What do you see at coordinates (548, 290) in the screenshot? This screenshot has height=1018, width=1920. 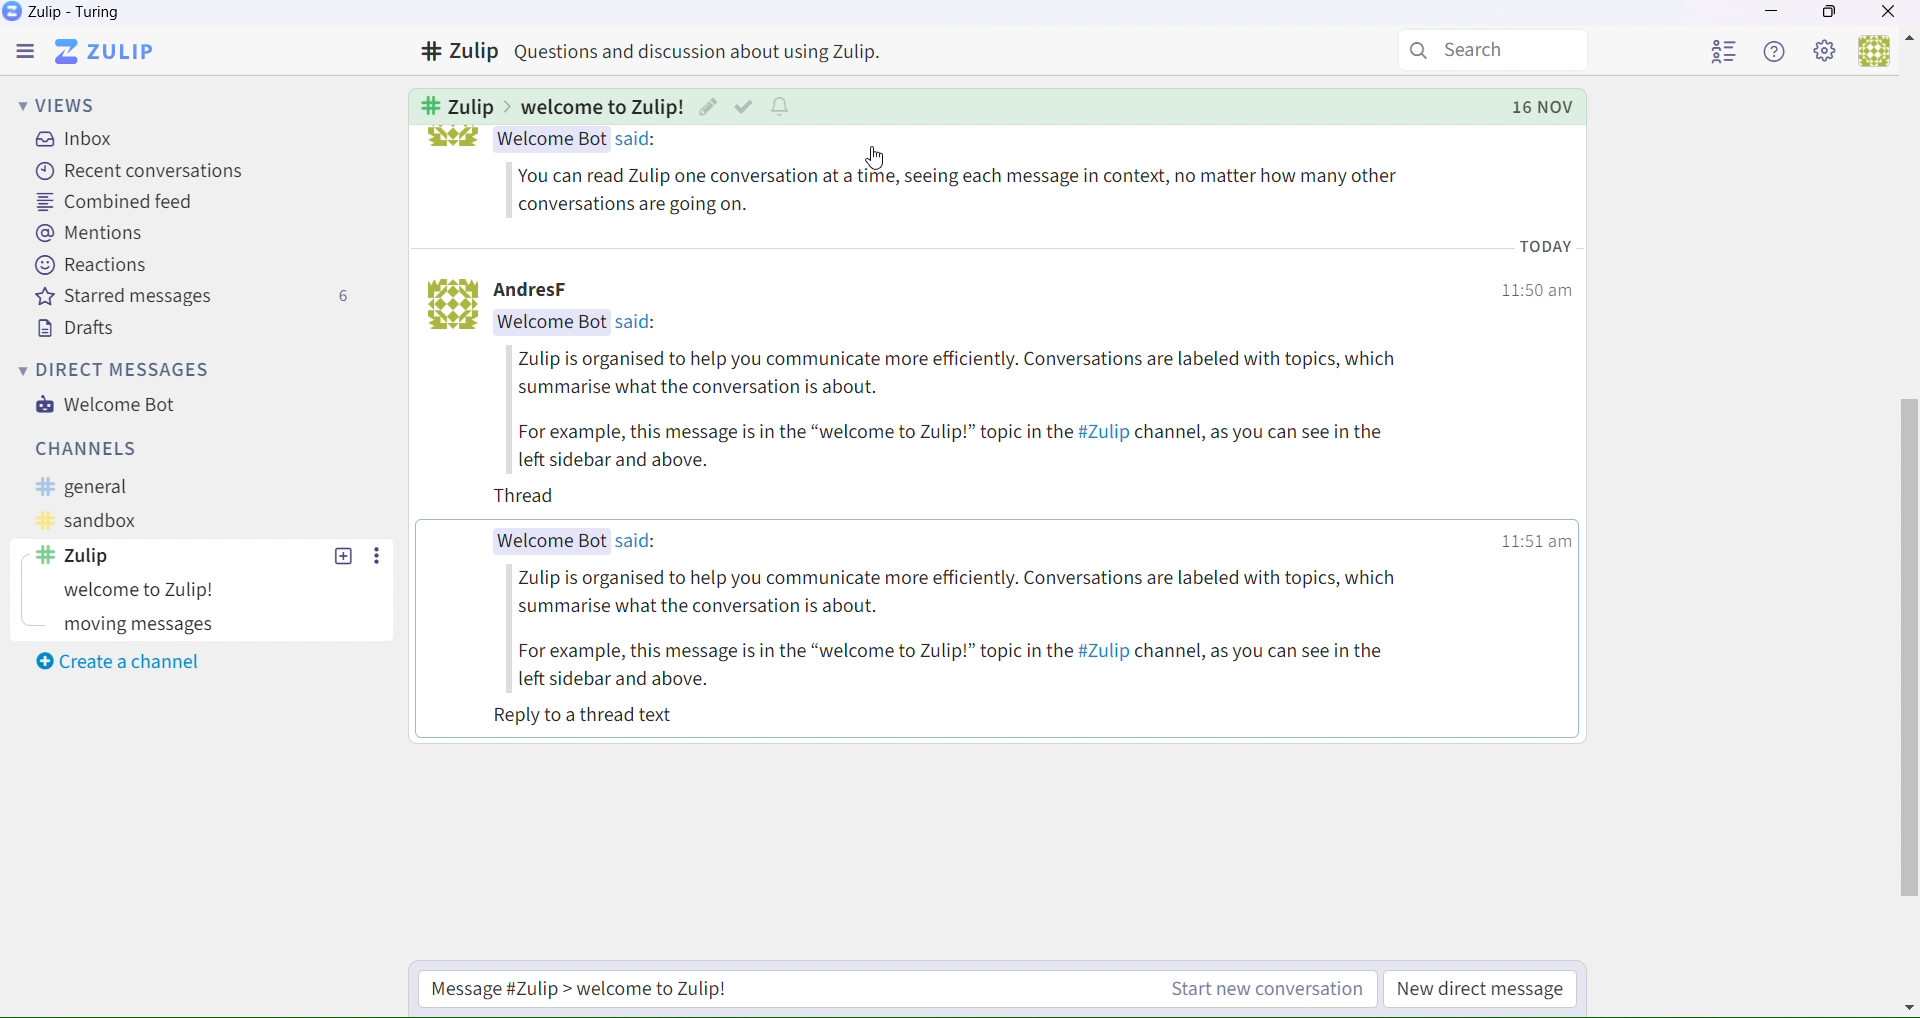 I see `AndressF` at bounding box center [548, 290].